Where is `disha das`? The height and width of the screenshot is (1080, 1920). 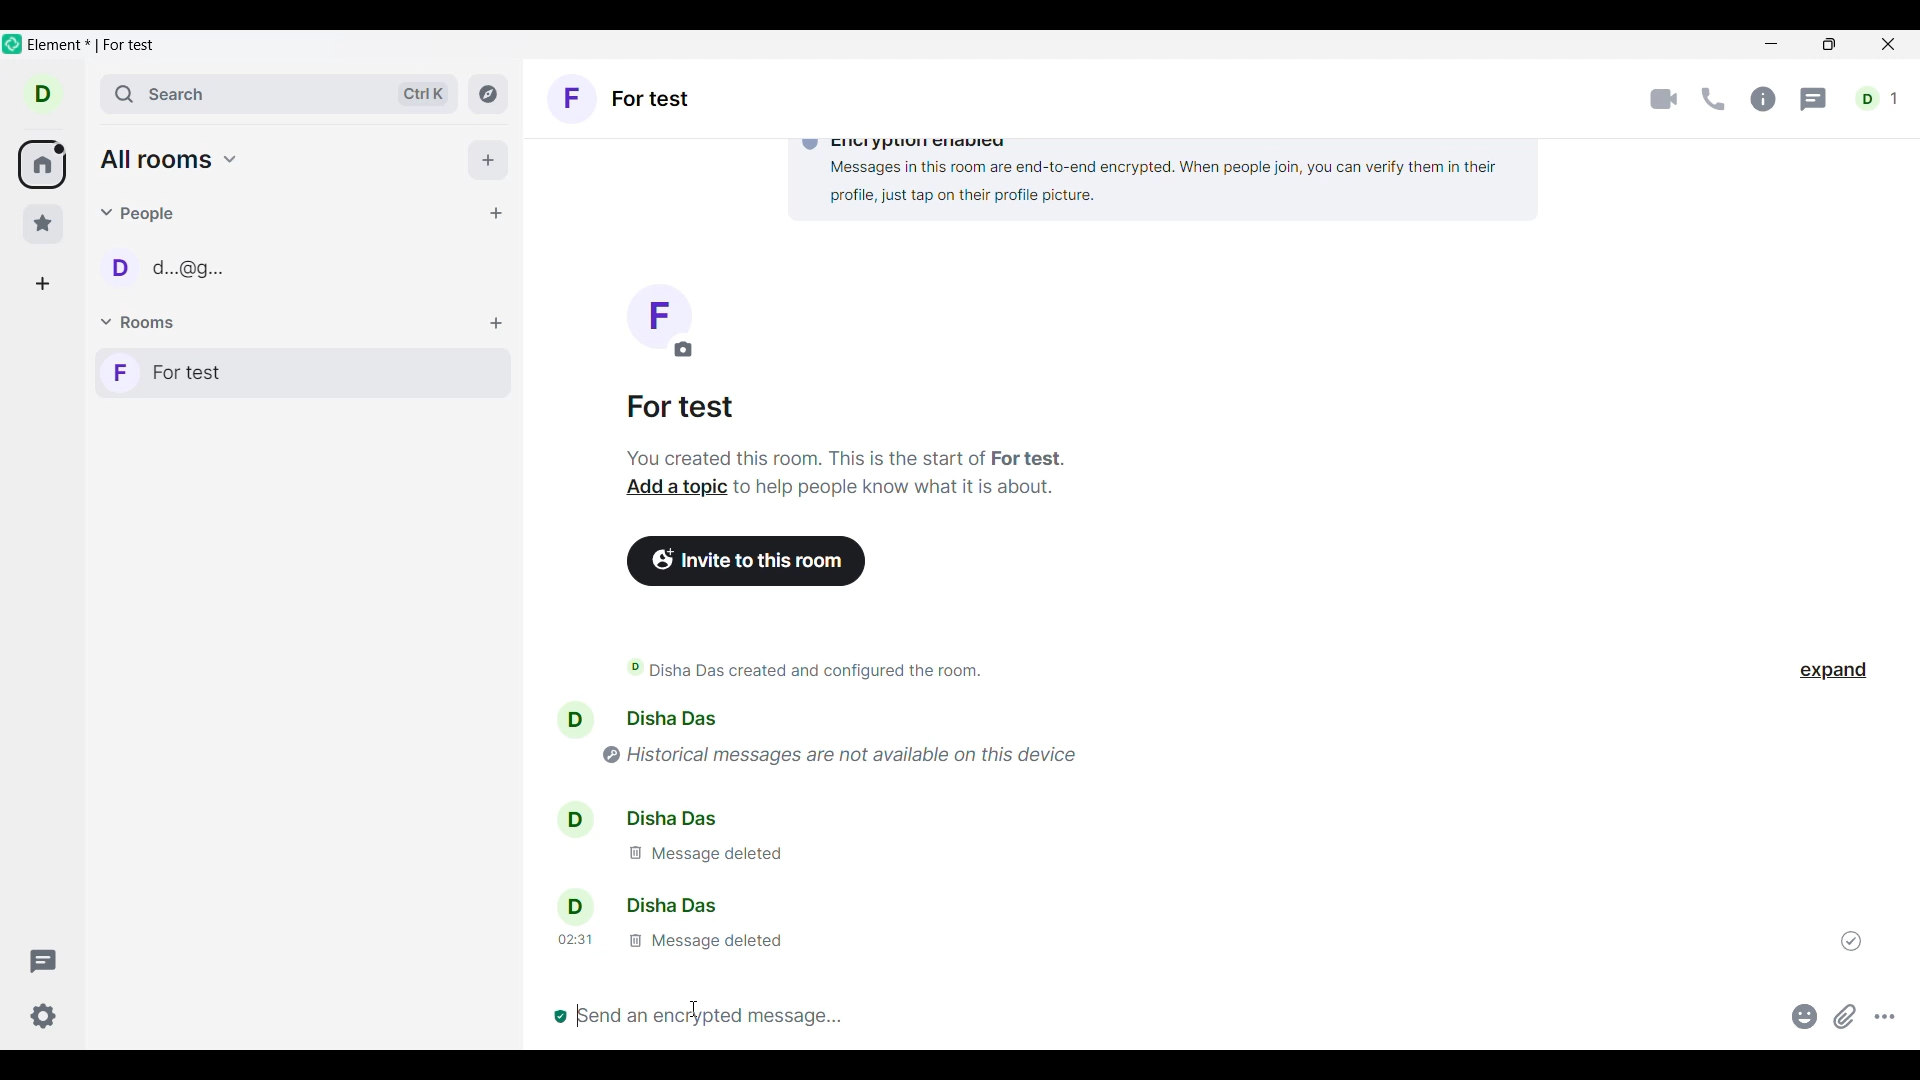 disha das is located at coordinates (666, 814).